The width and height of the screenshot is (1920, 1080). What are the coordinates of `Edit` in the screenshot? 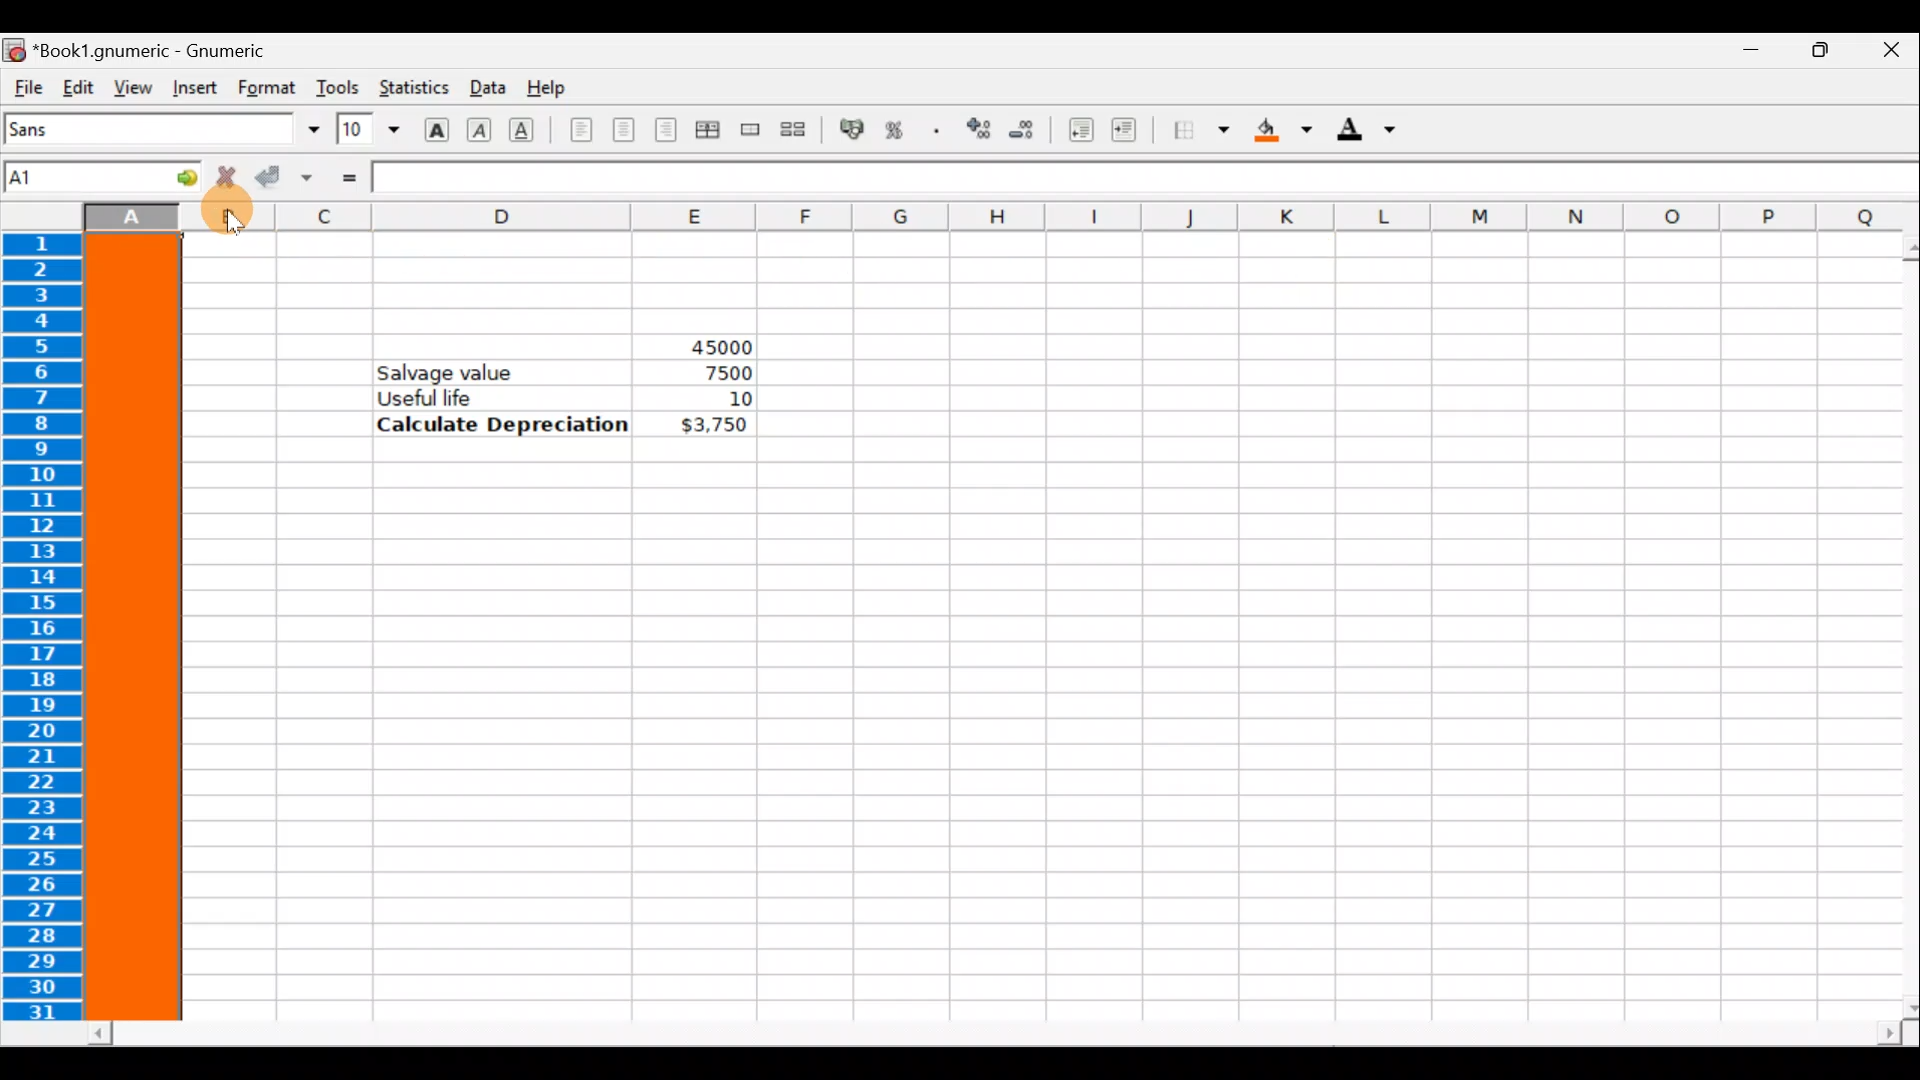 It's located at (78, 86).